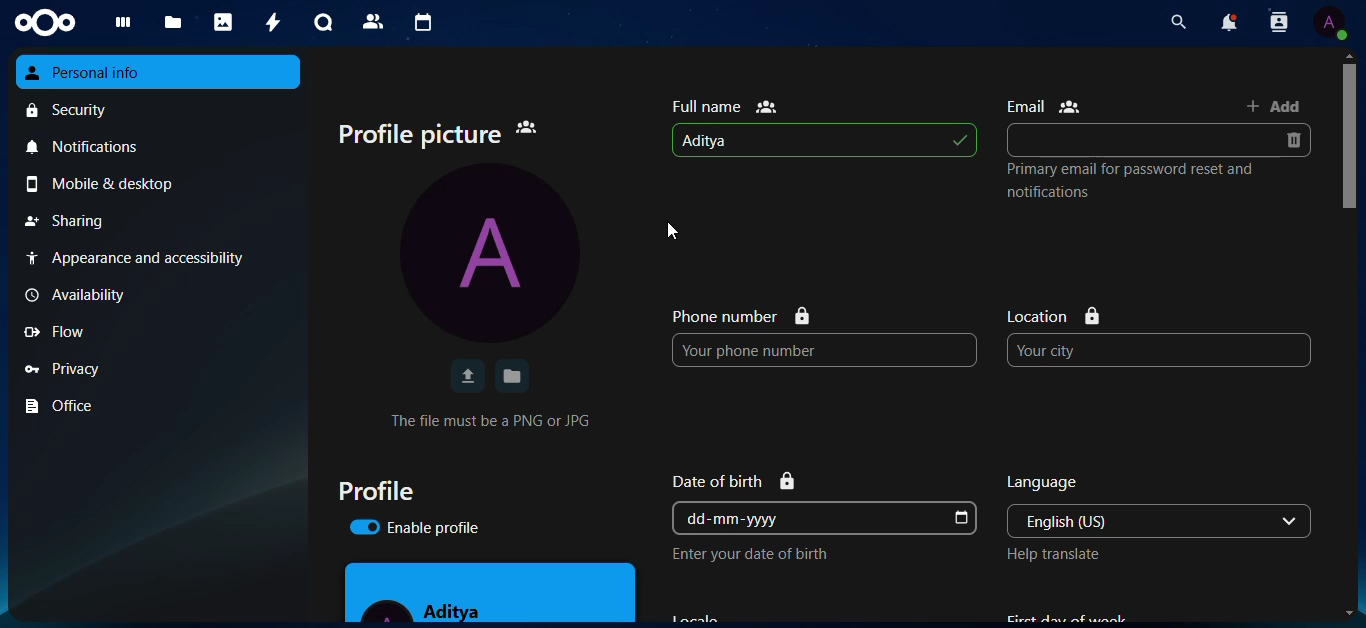  Describe the element at coordinates (269, 21) in the screenshot. I see `activity` at that location.